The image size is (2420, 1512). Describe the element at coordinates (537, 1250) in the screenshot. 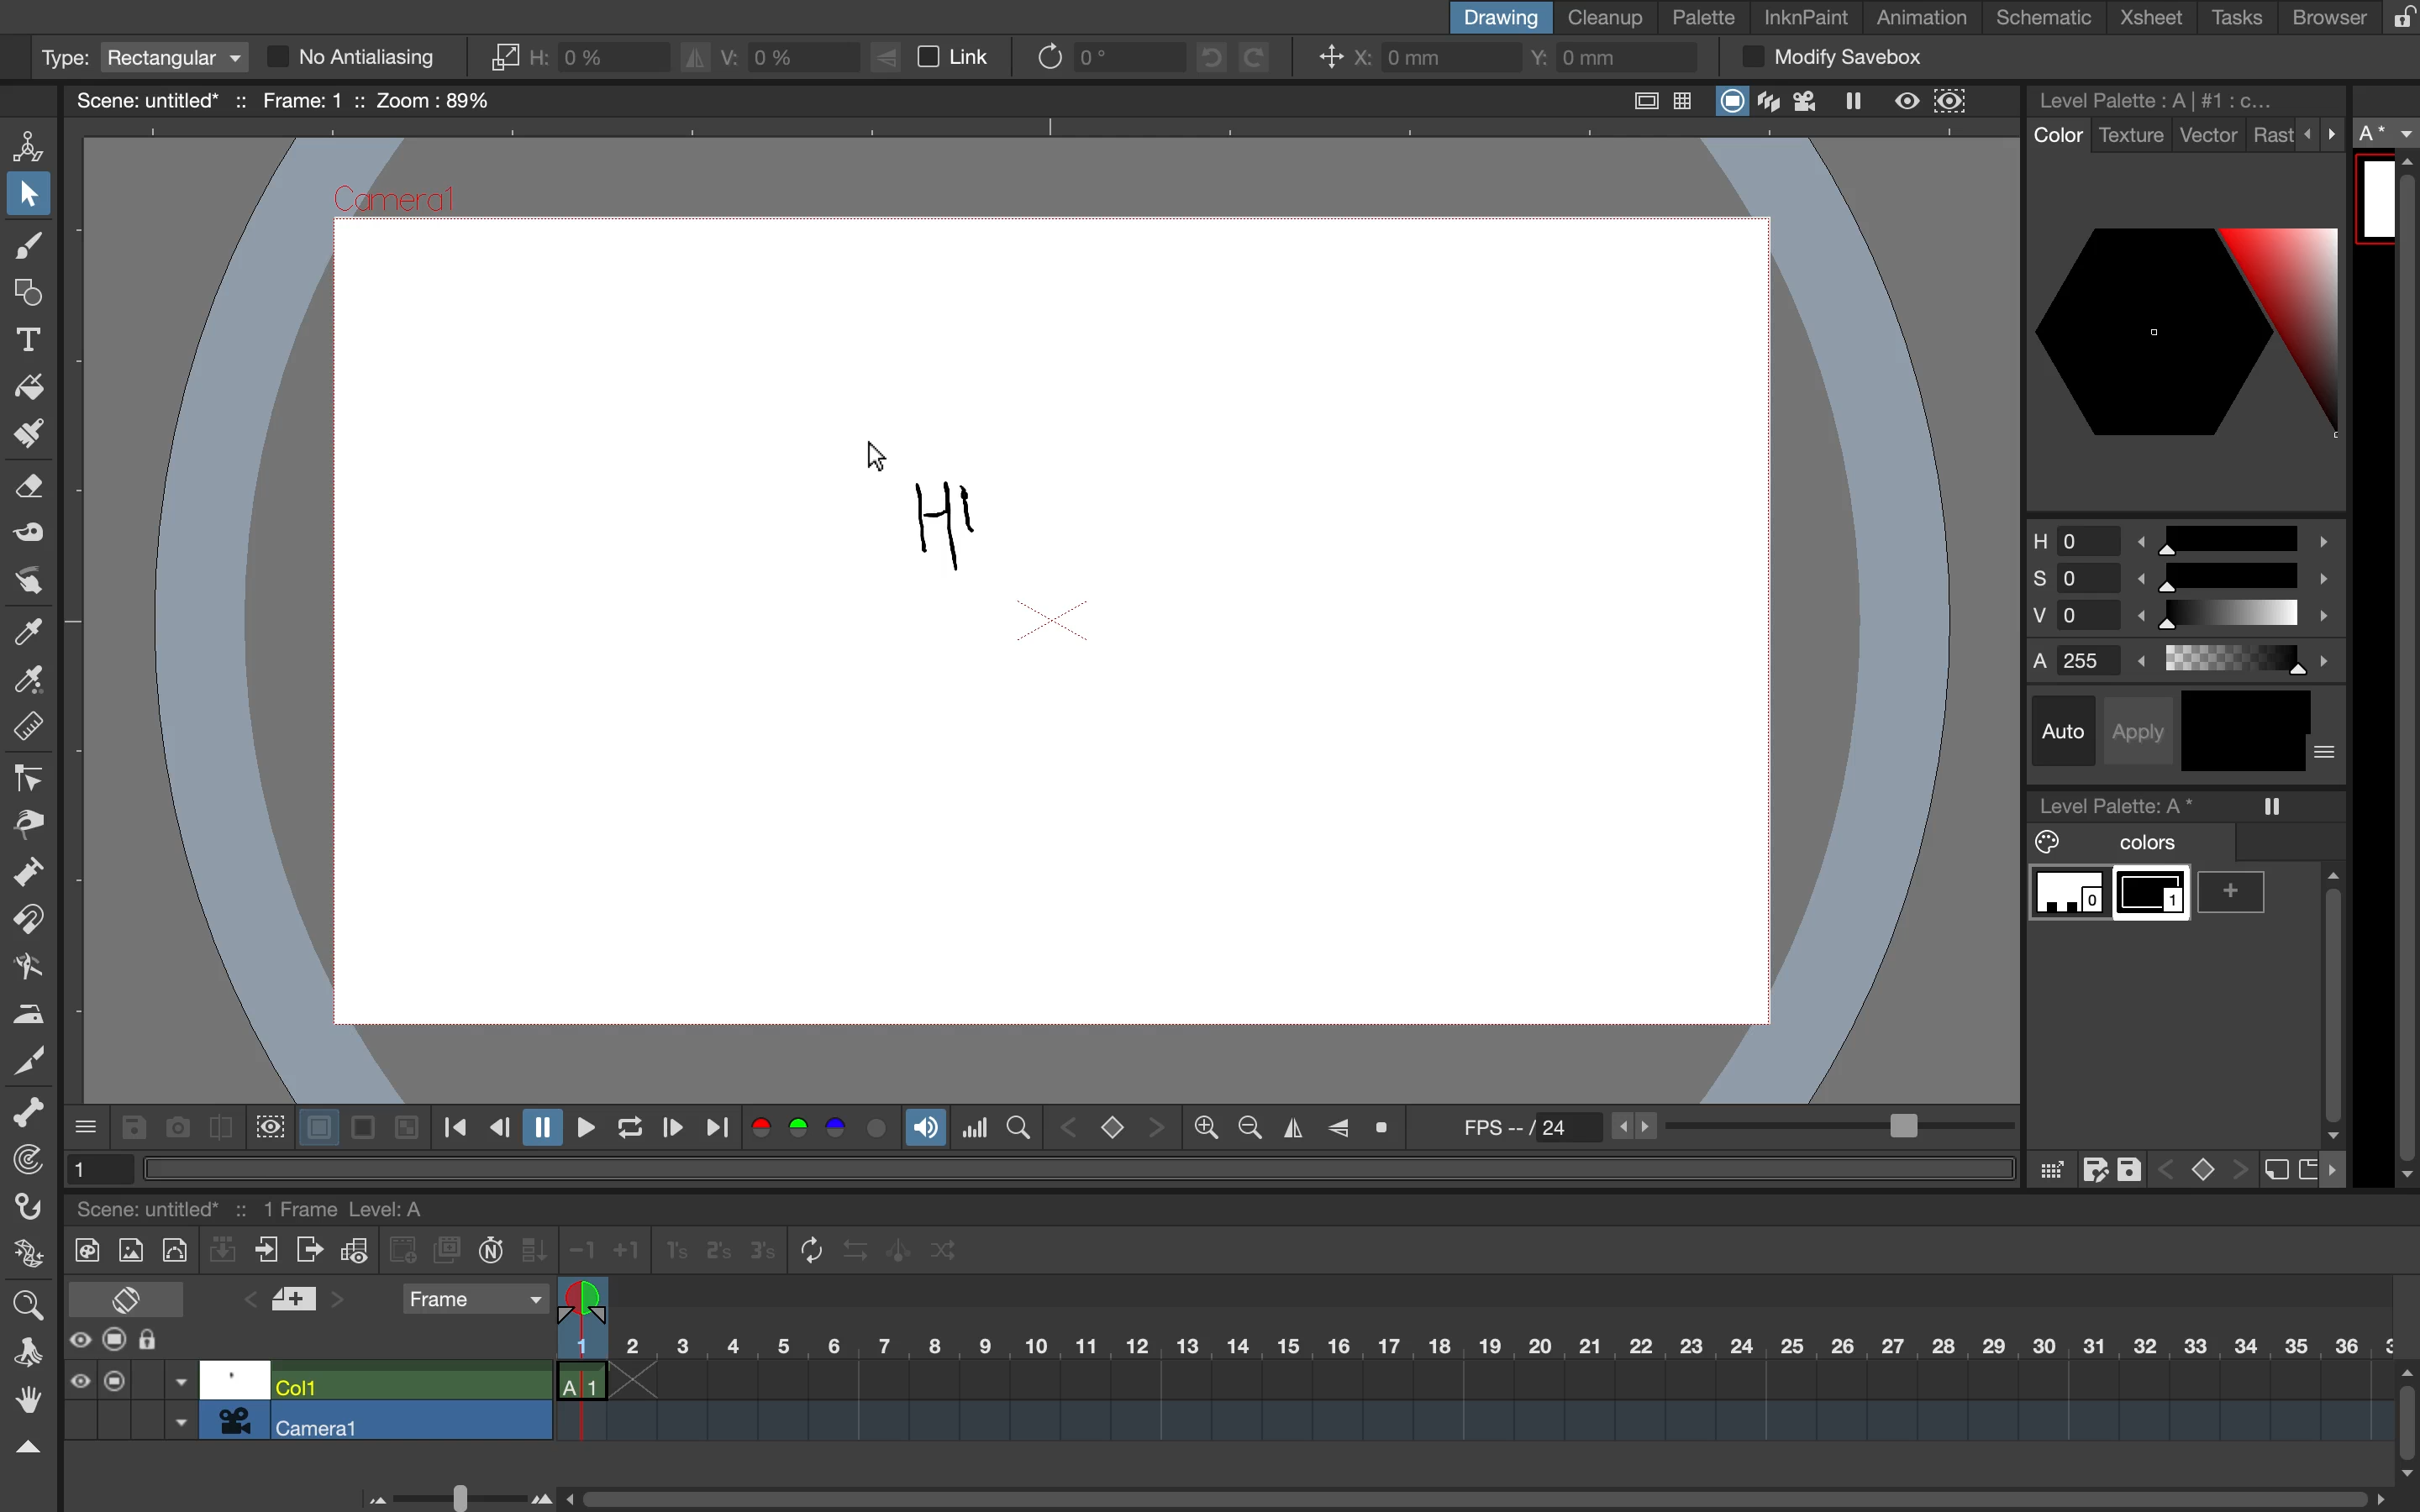

I see `fill in empty cells` at that location.